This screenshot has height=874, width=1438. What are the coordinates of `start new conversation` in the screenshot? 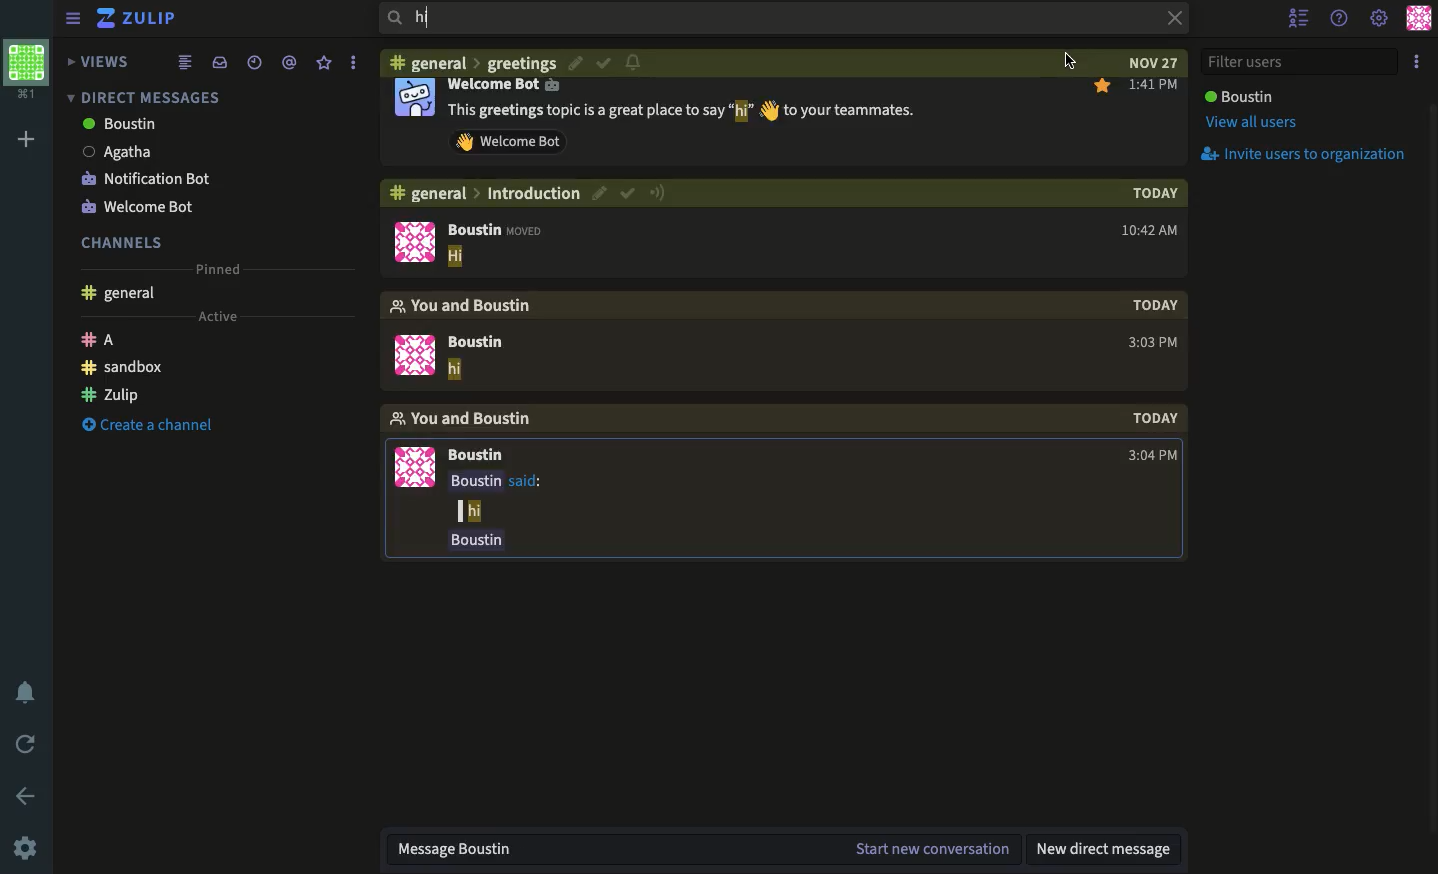 It's located at (934, 850).